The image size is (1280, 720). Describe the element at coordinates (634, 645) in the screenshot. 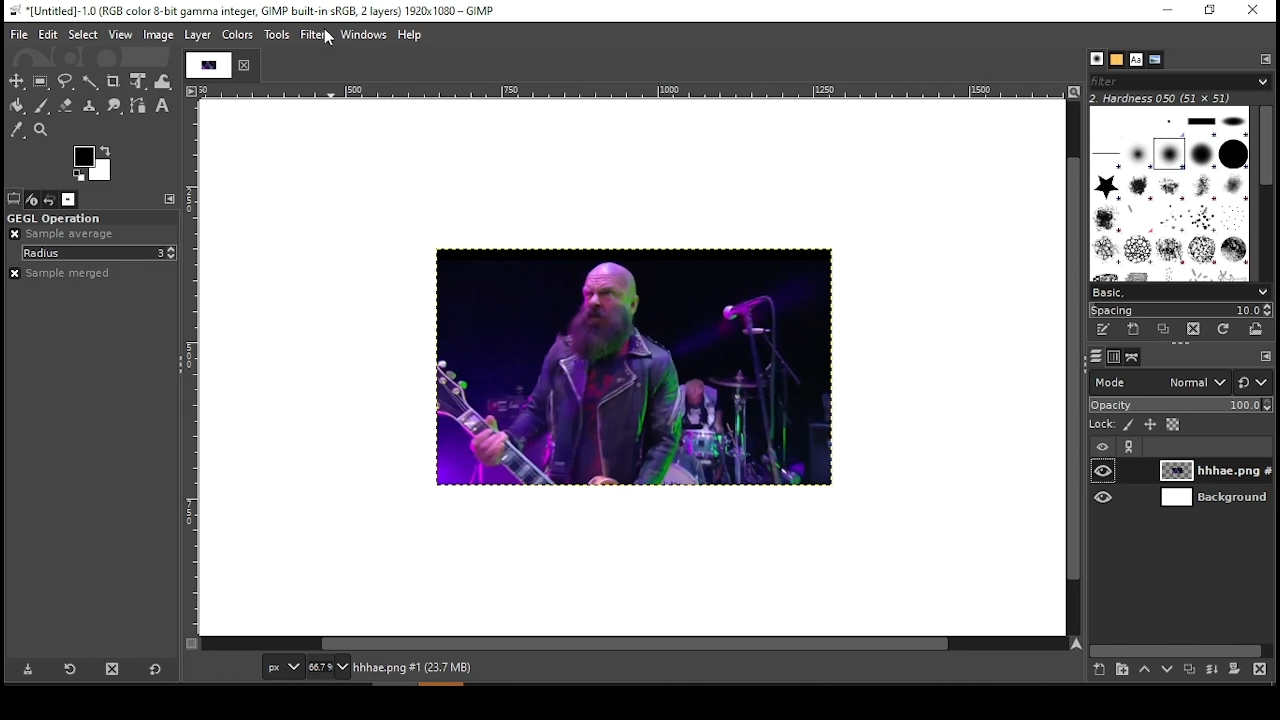

I see `horizontal scroll bar` at that location.